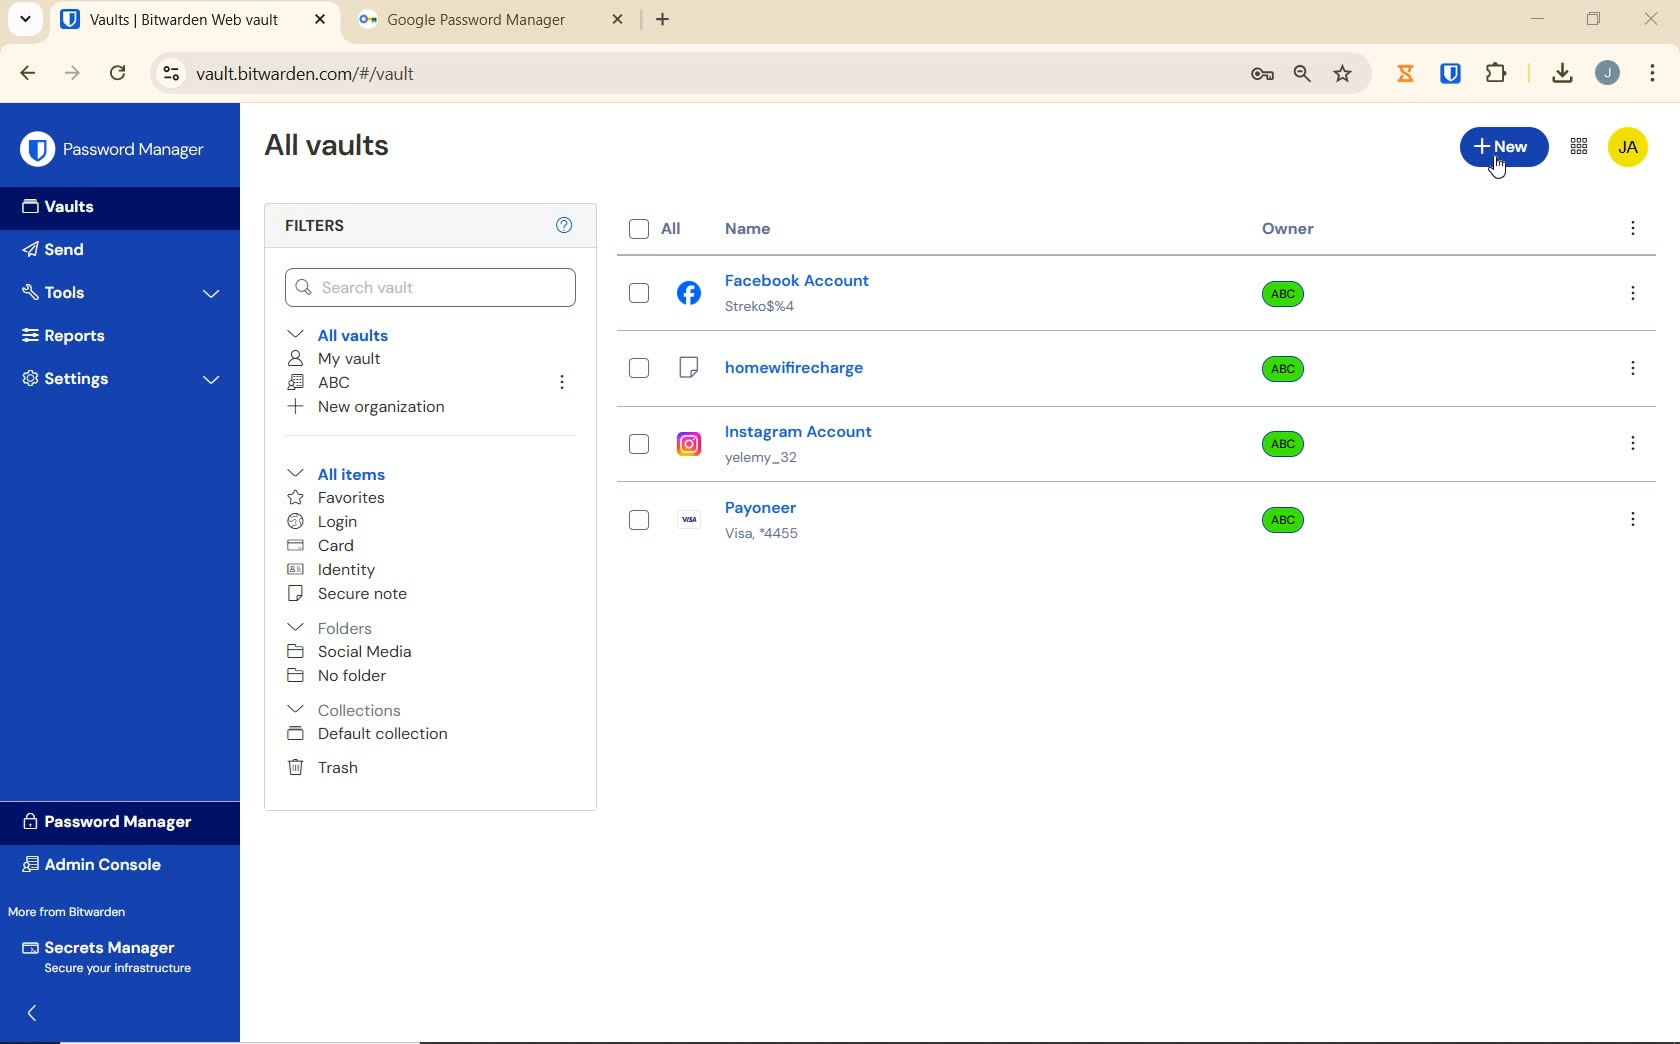  What do you see at coordinates (1637, 371) in the screenshot?
I see `option` at bounding box center [1637, 371].